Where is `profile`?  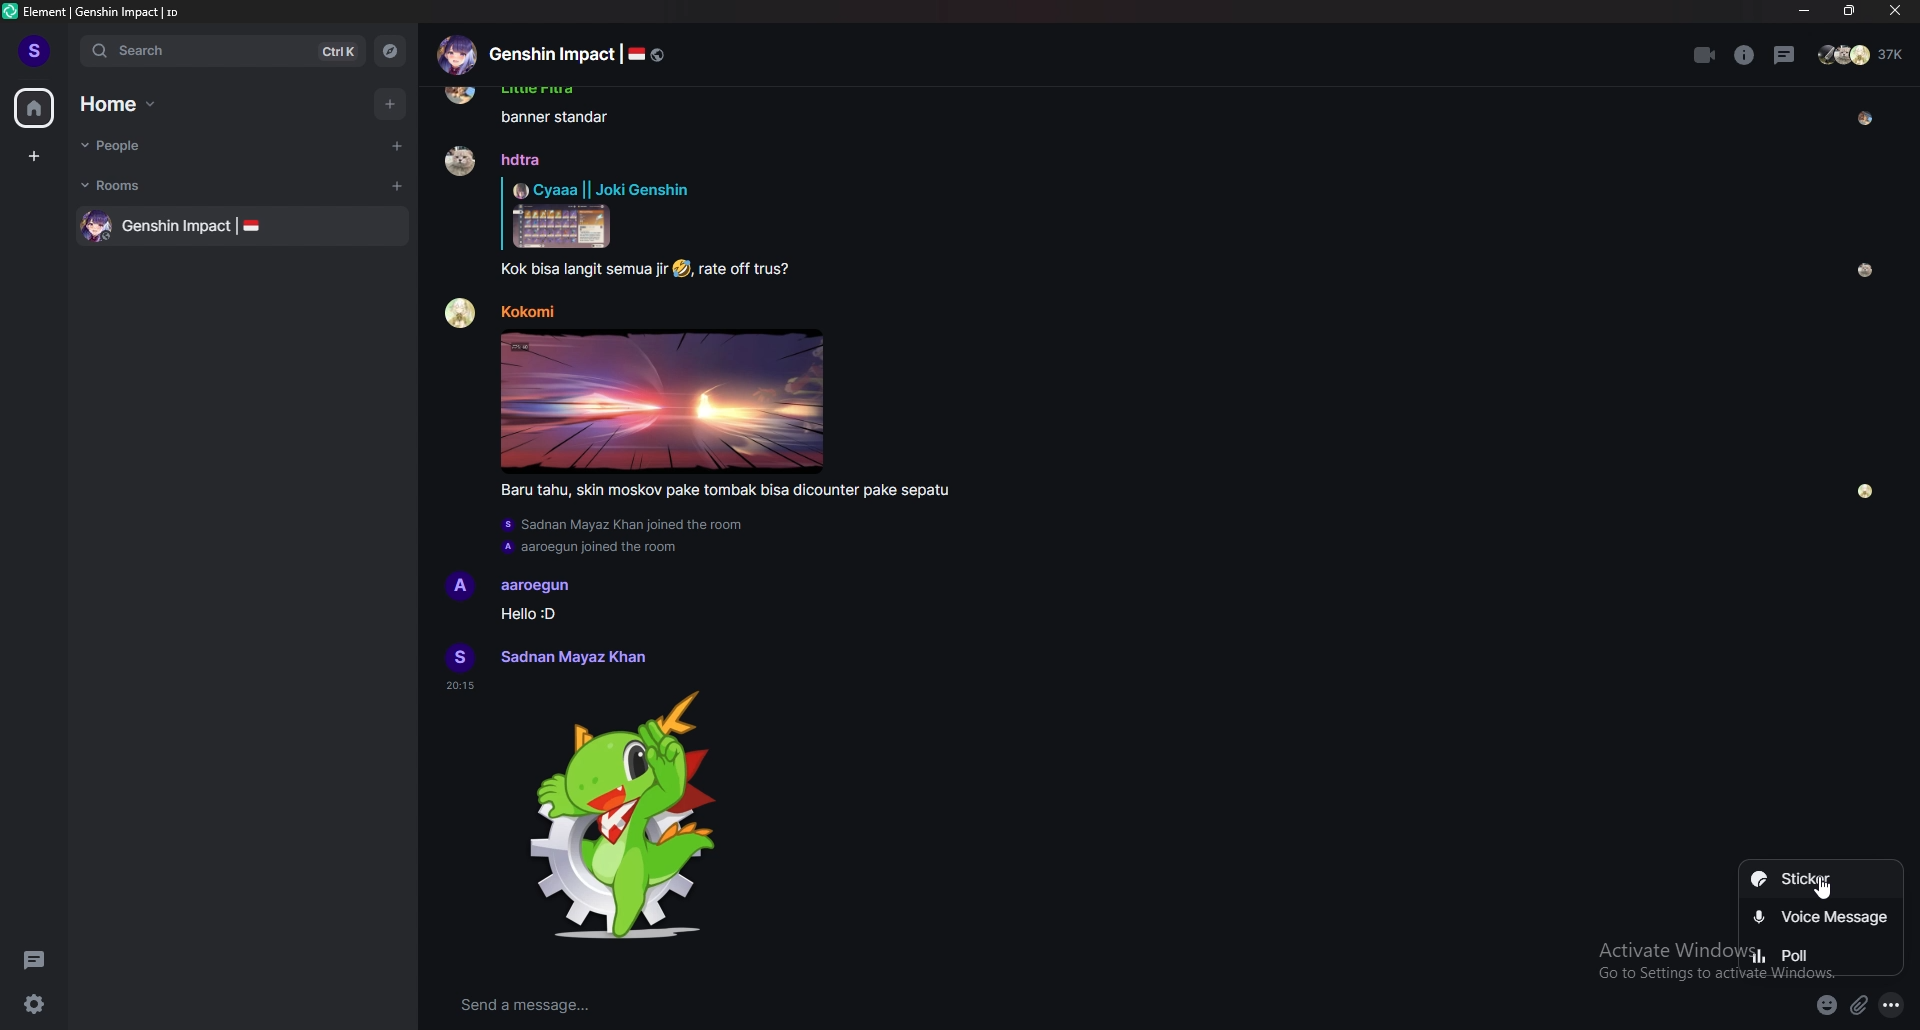 profile is located at coordinates (36, 49).